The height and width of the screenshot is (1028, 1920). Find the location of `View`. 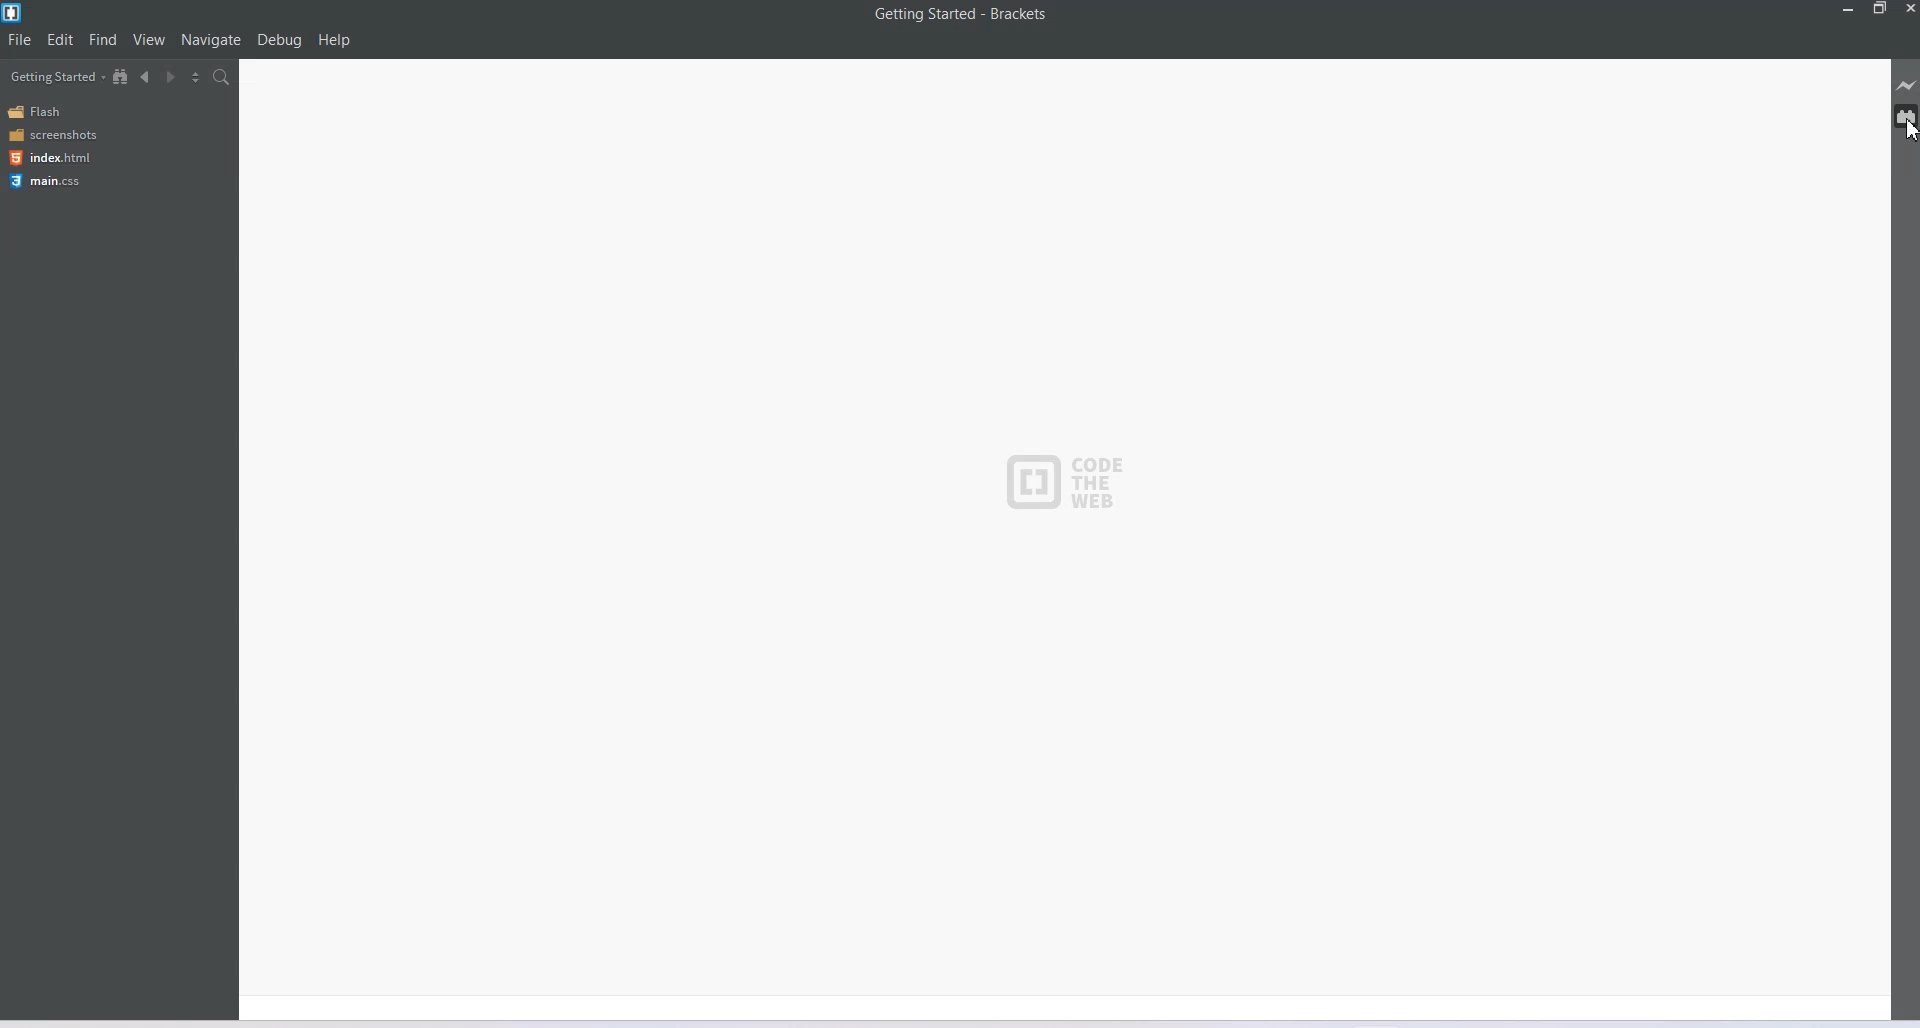

View is located at coordinates (149, 38).